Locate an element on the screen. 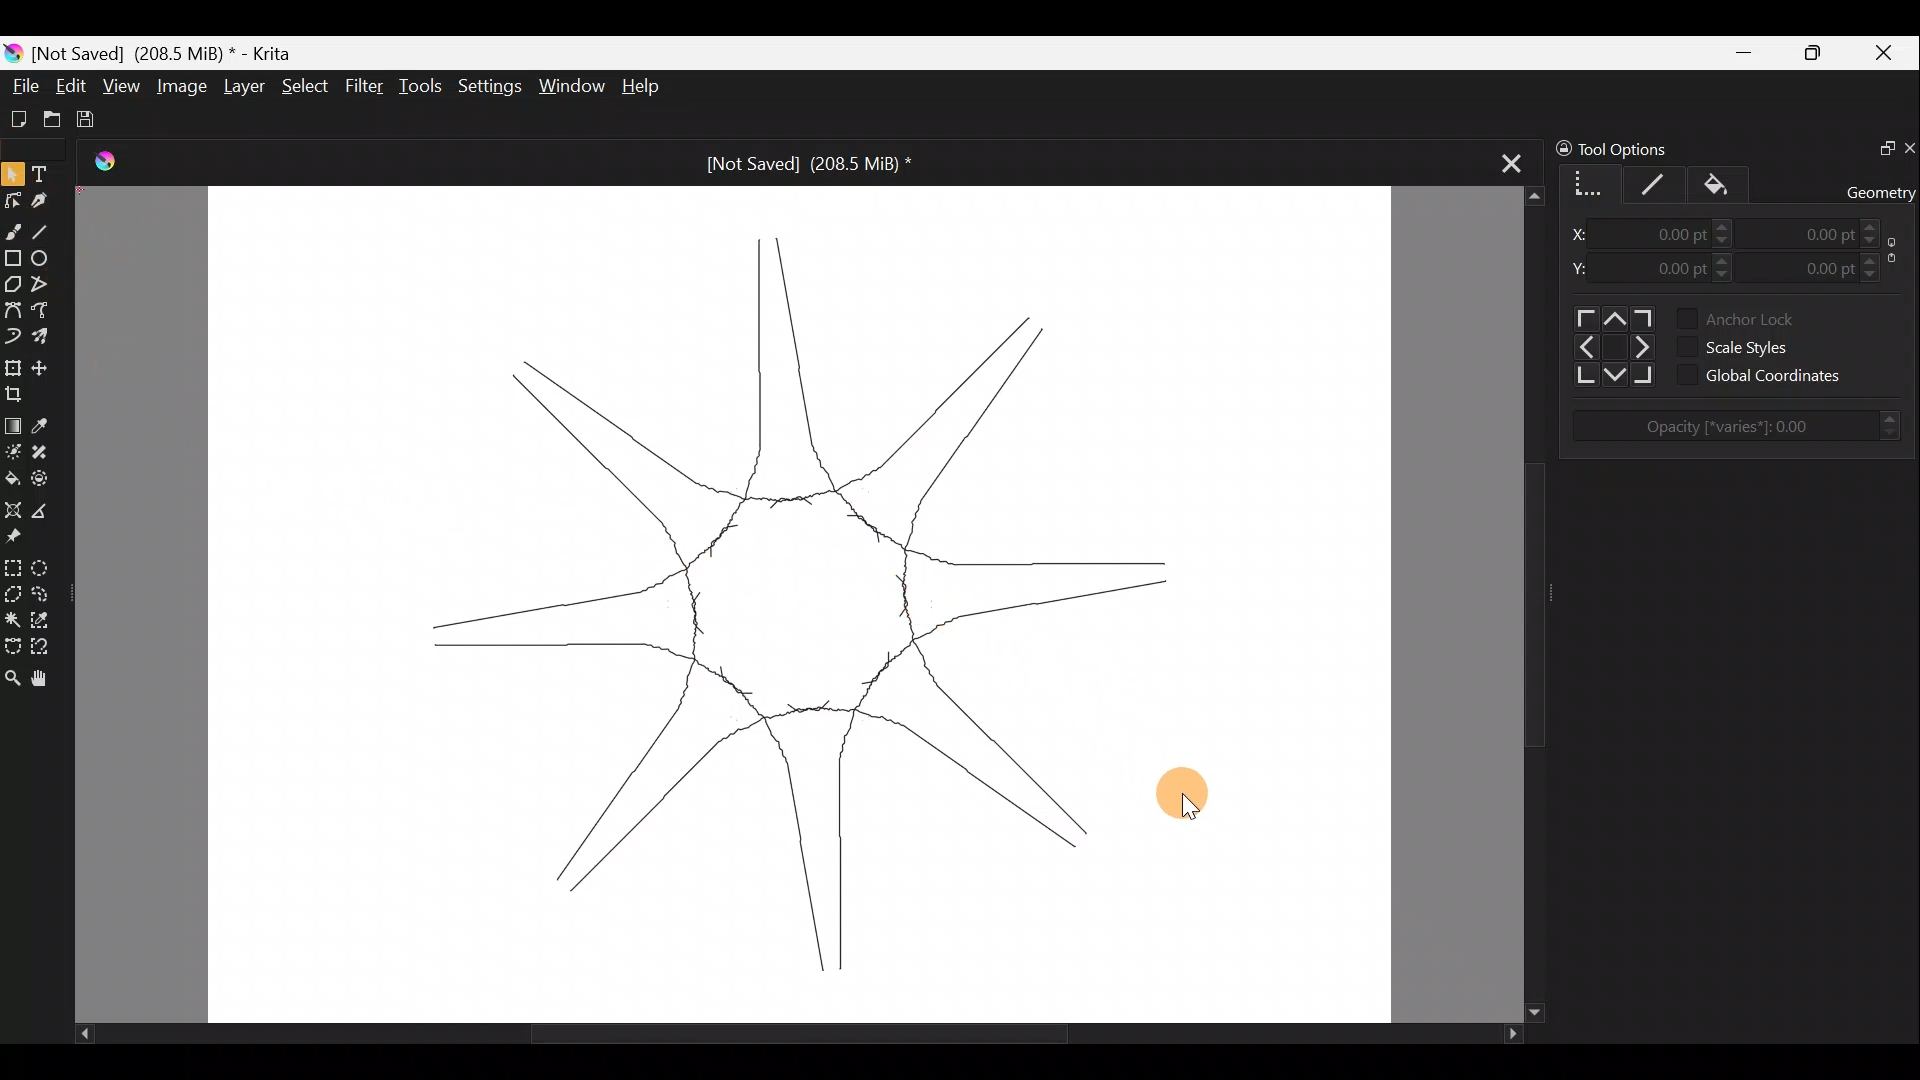 Image resolution: width=1920 pixels, height=1080 pixels. Edit shapes tool is located at coordinates (12, 200).